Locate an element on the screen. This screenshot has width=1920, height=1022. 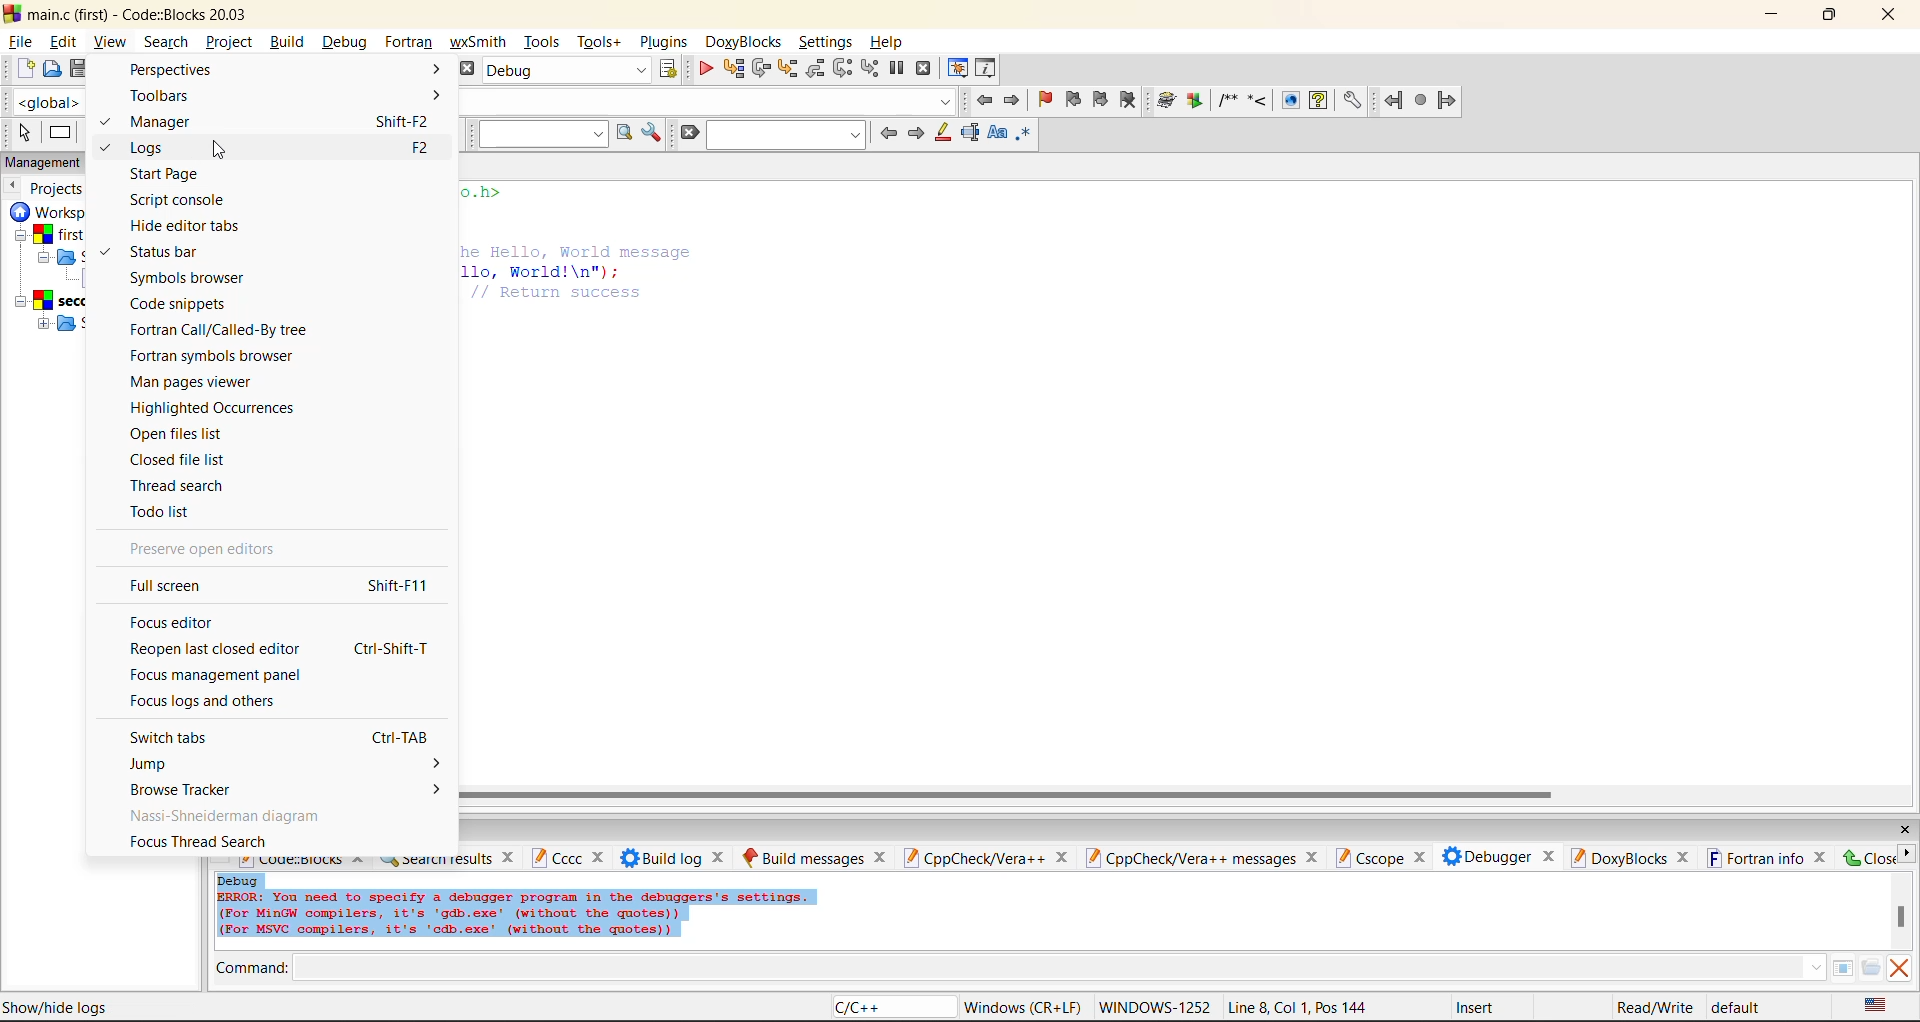
selected text is located at coordinates (972, 133).